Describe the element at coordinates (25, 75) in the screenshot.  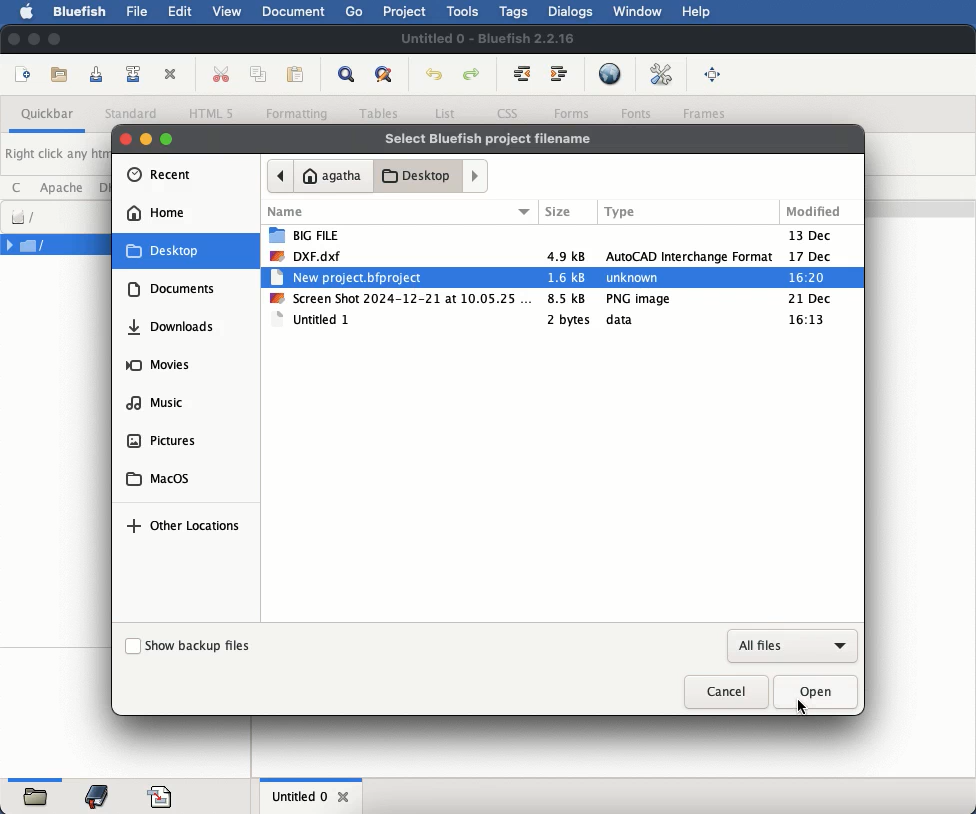
I see `new file` at that location.